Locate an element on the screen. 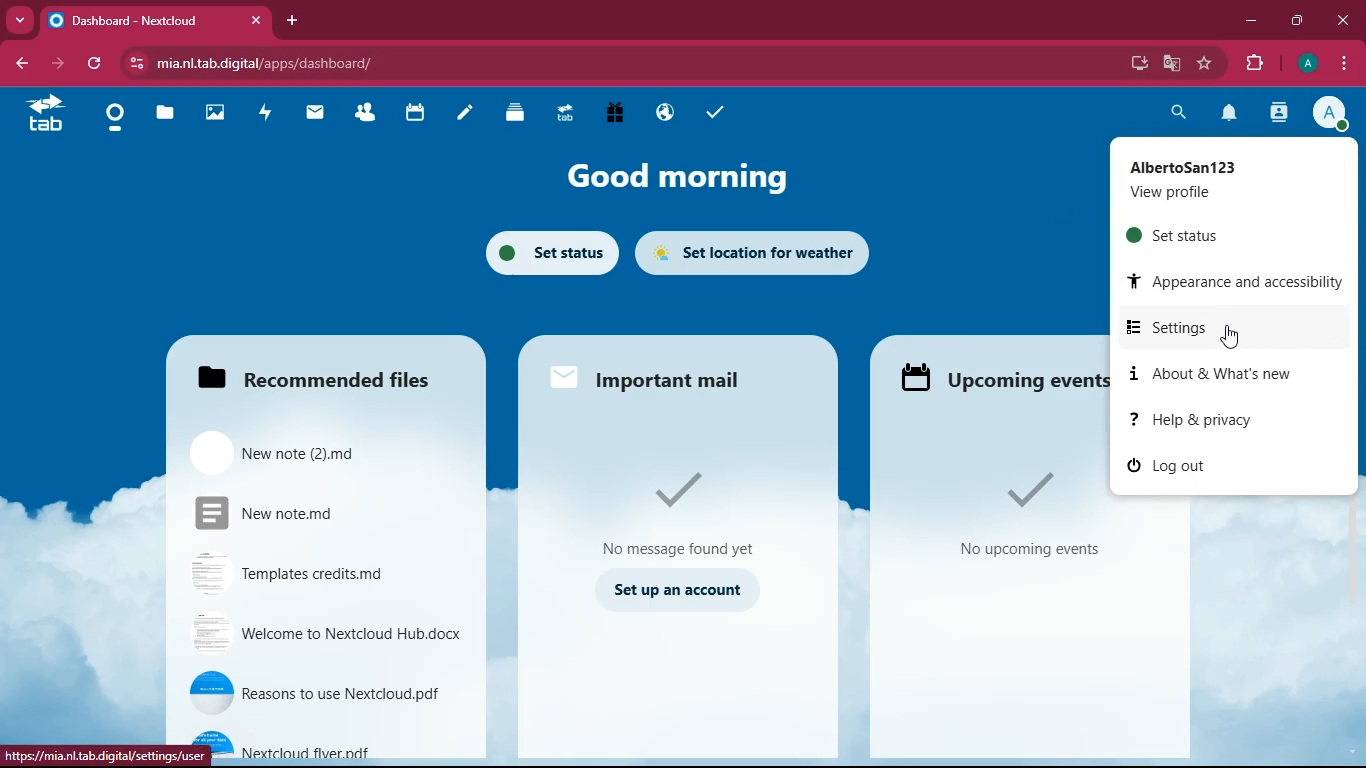 The width and height of the screenshot is (1366, 768). Tick is located at coordinates (1025, 492).